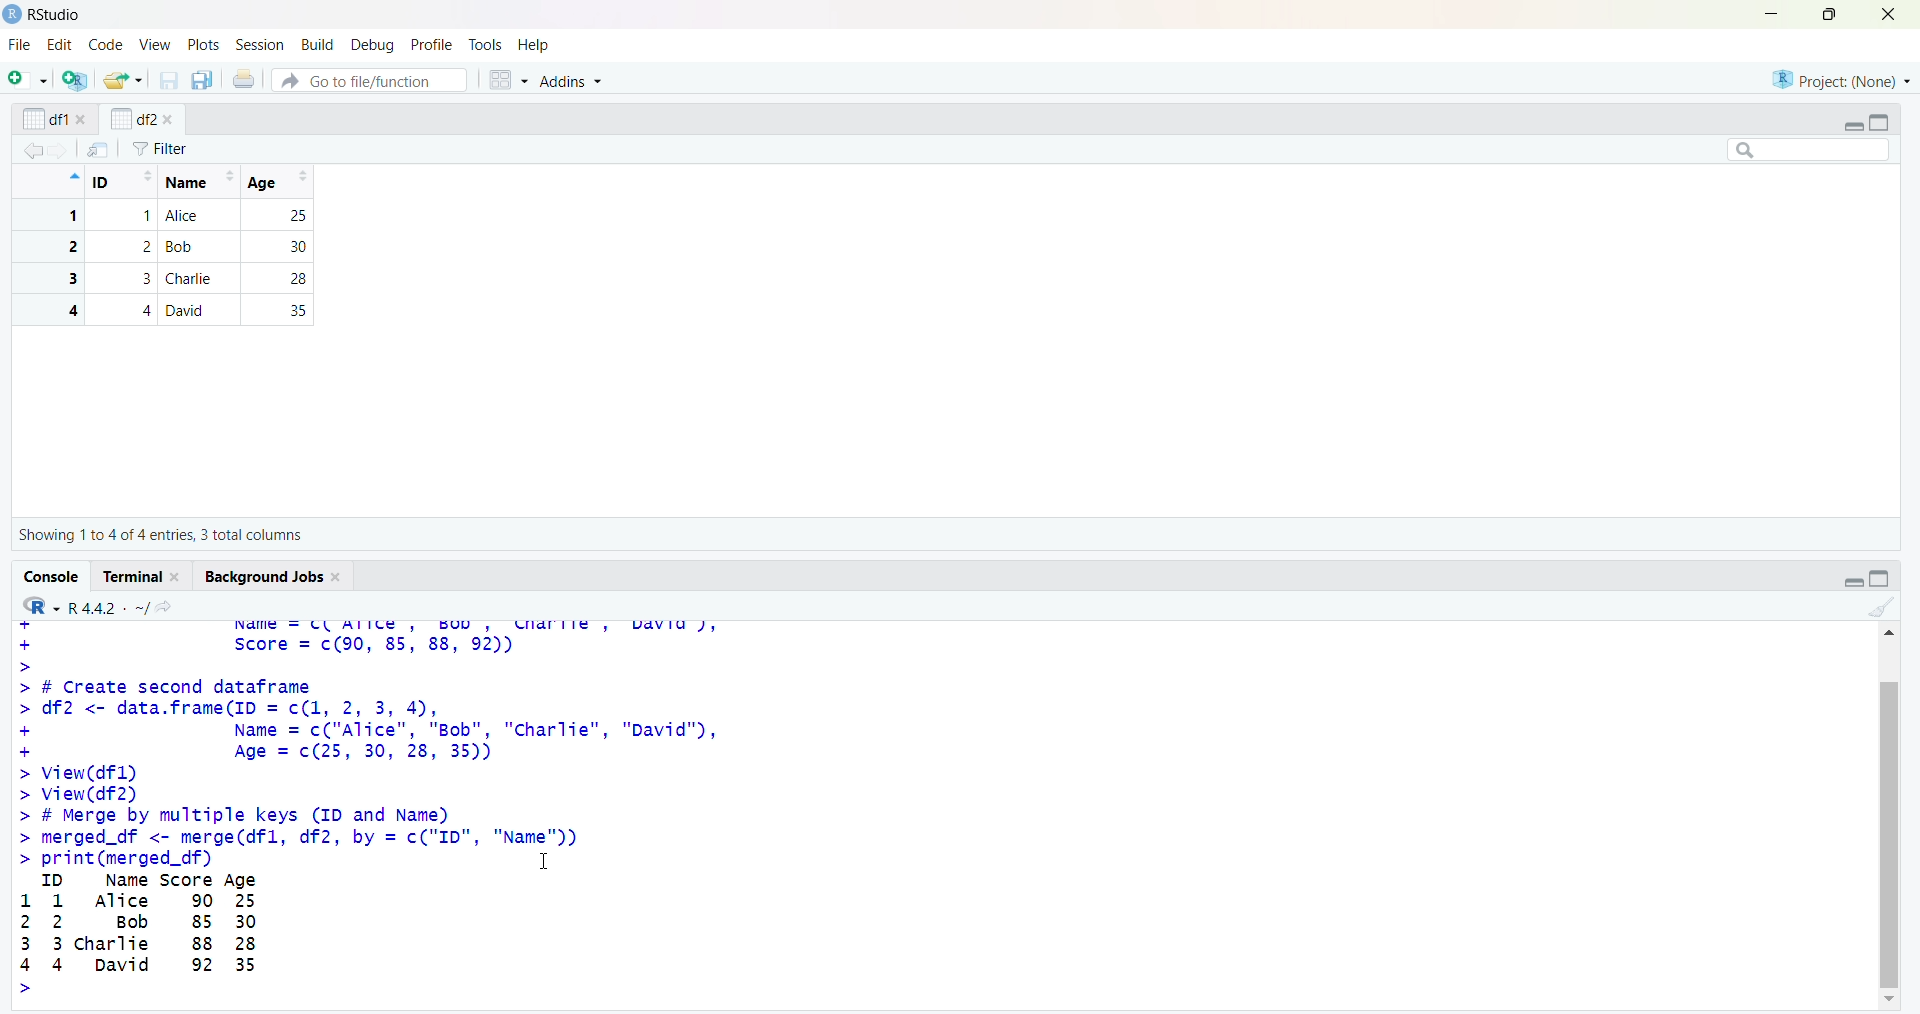 The height and width of the screenshot is (1014, 1920). Describe the element at coordinates (72, 176) in the screenshot. I see `icon` at that location.